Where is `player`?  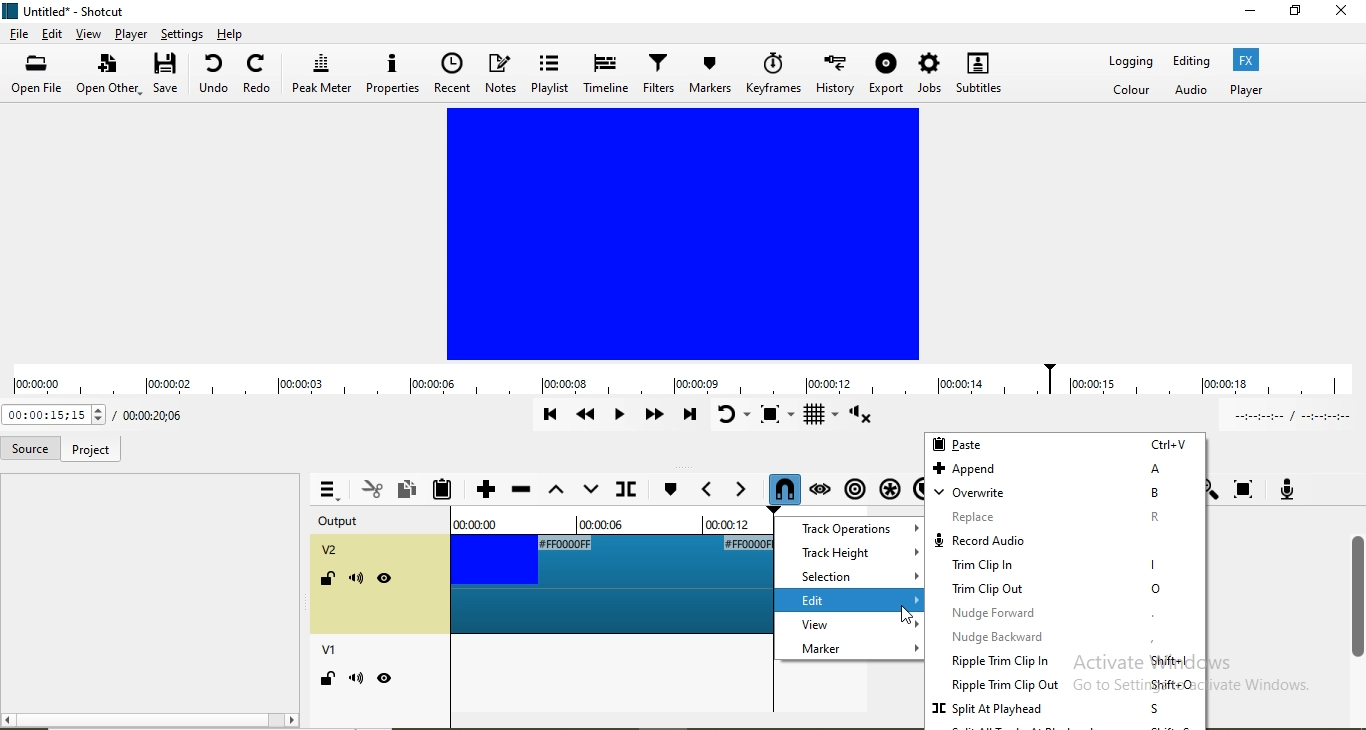
player is located at coordinates (129, 34).